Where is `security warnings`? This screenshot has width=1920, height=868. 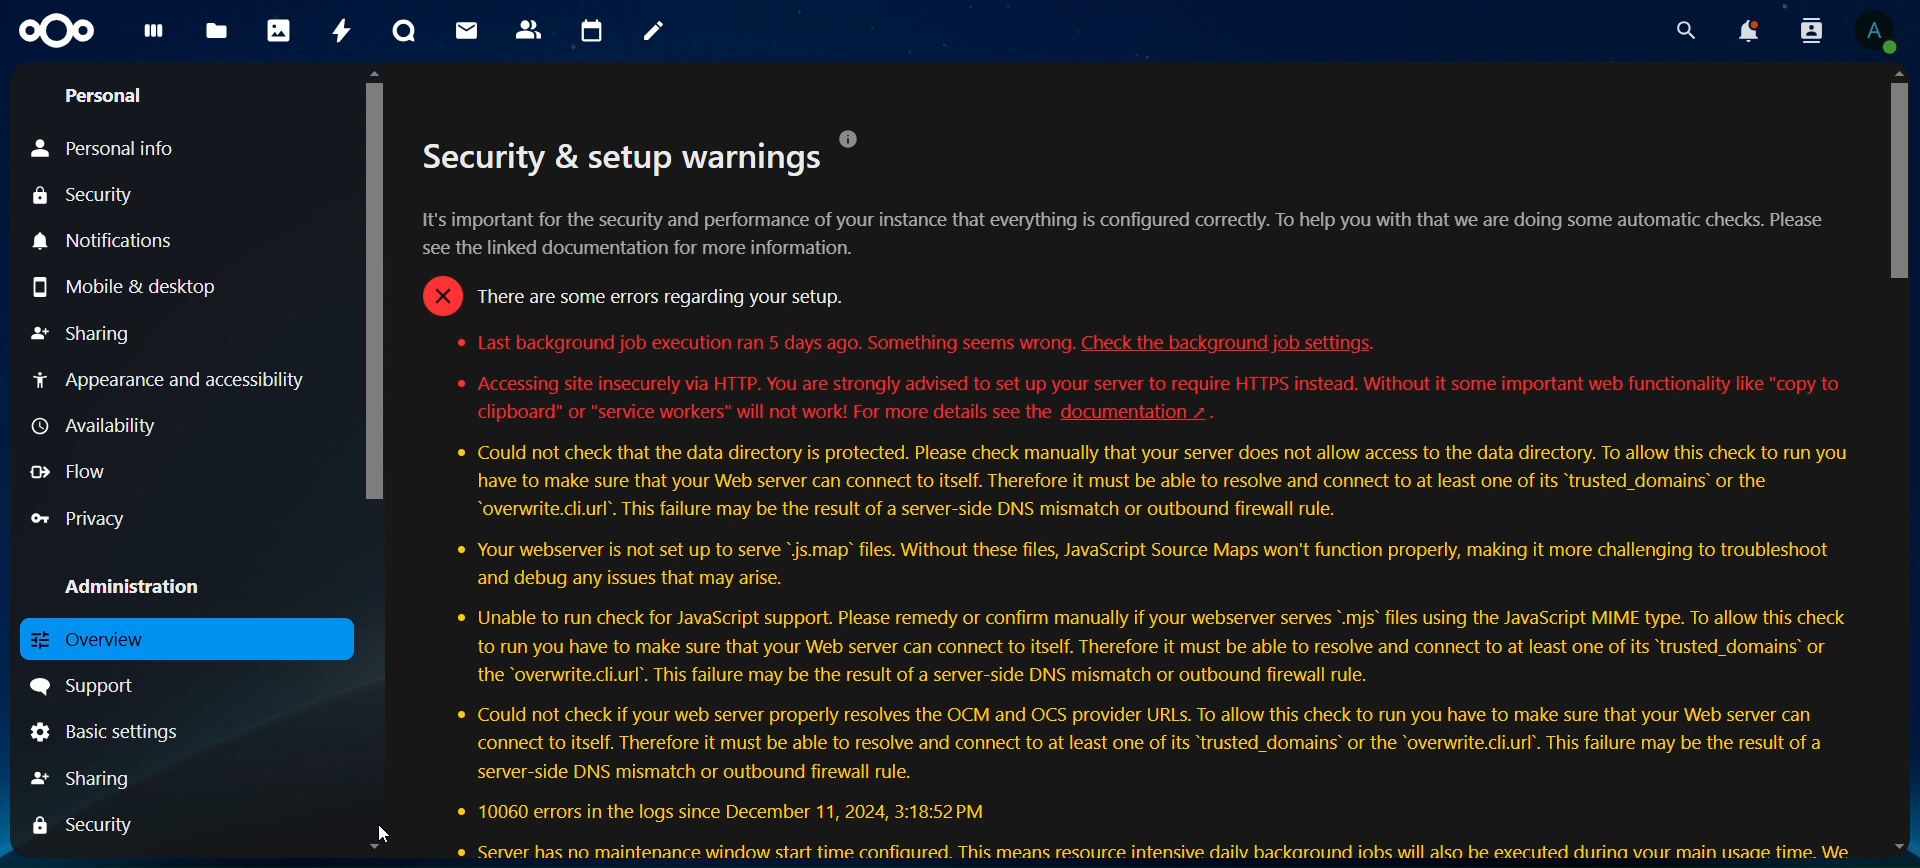 security warnings is located at coordinates (1138, 495).